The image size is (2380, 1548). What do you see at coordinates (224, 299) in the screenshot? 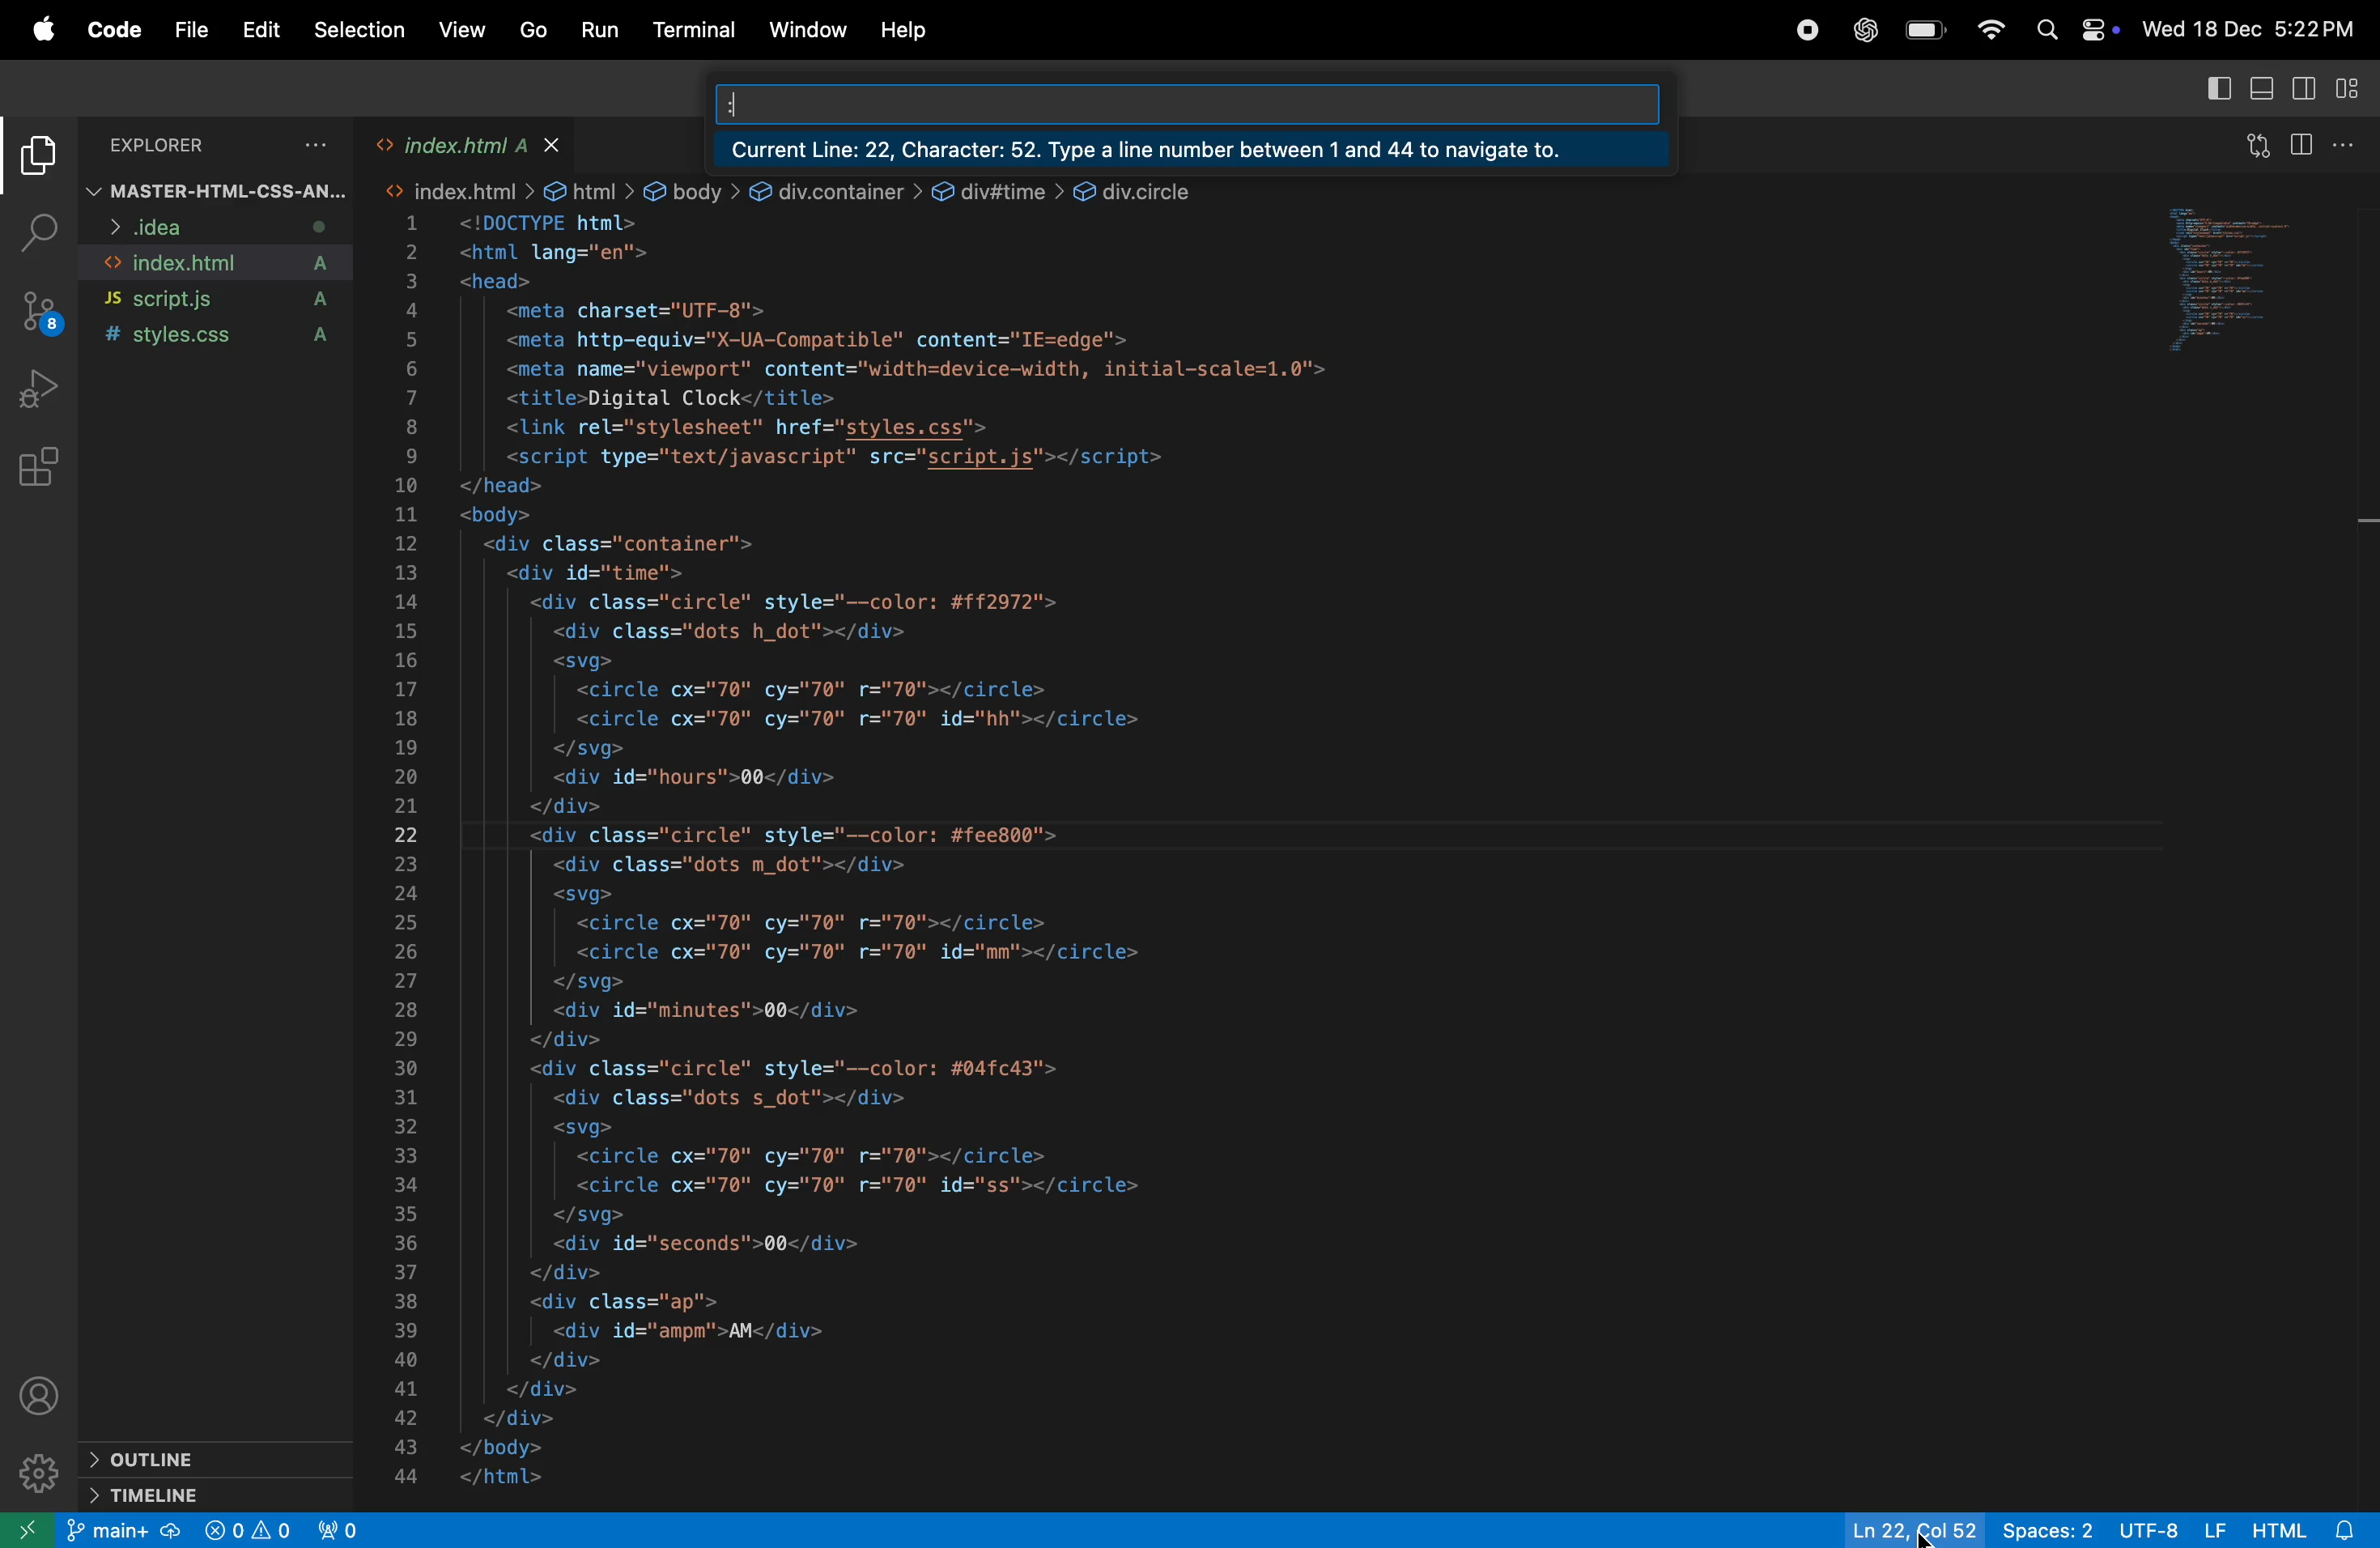
I see `script .js` at bounding box center [224, 299].